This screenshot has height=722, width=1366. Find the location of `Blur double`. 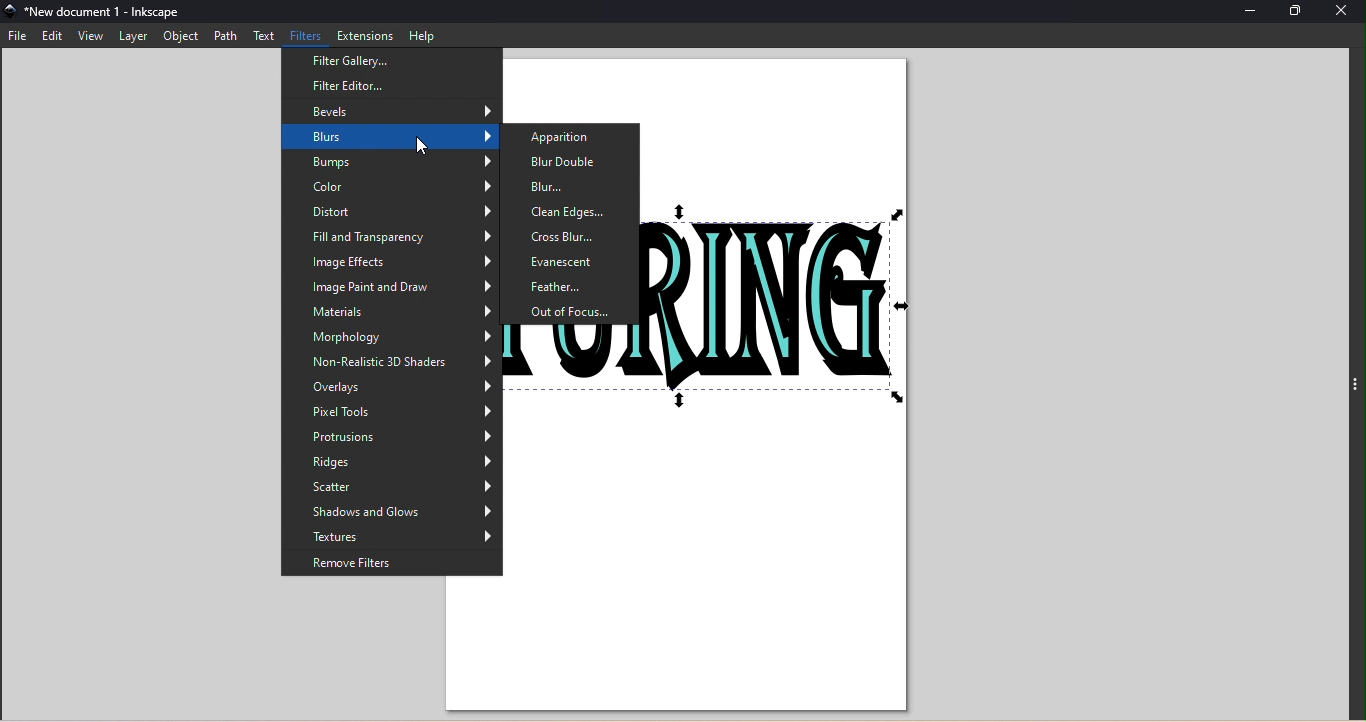

Blur double is located at coordinates (570, 162).